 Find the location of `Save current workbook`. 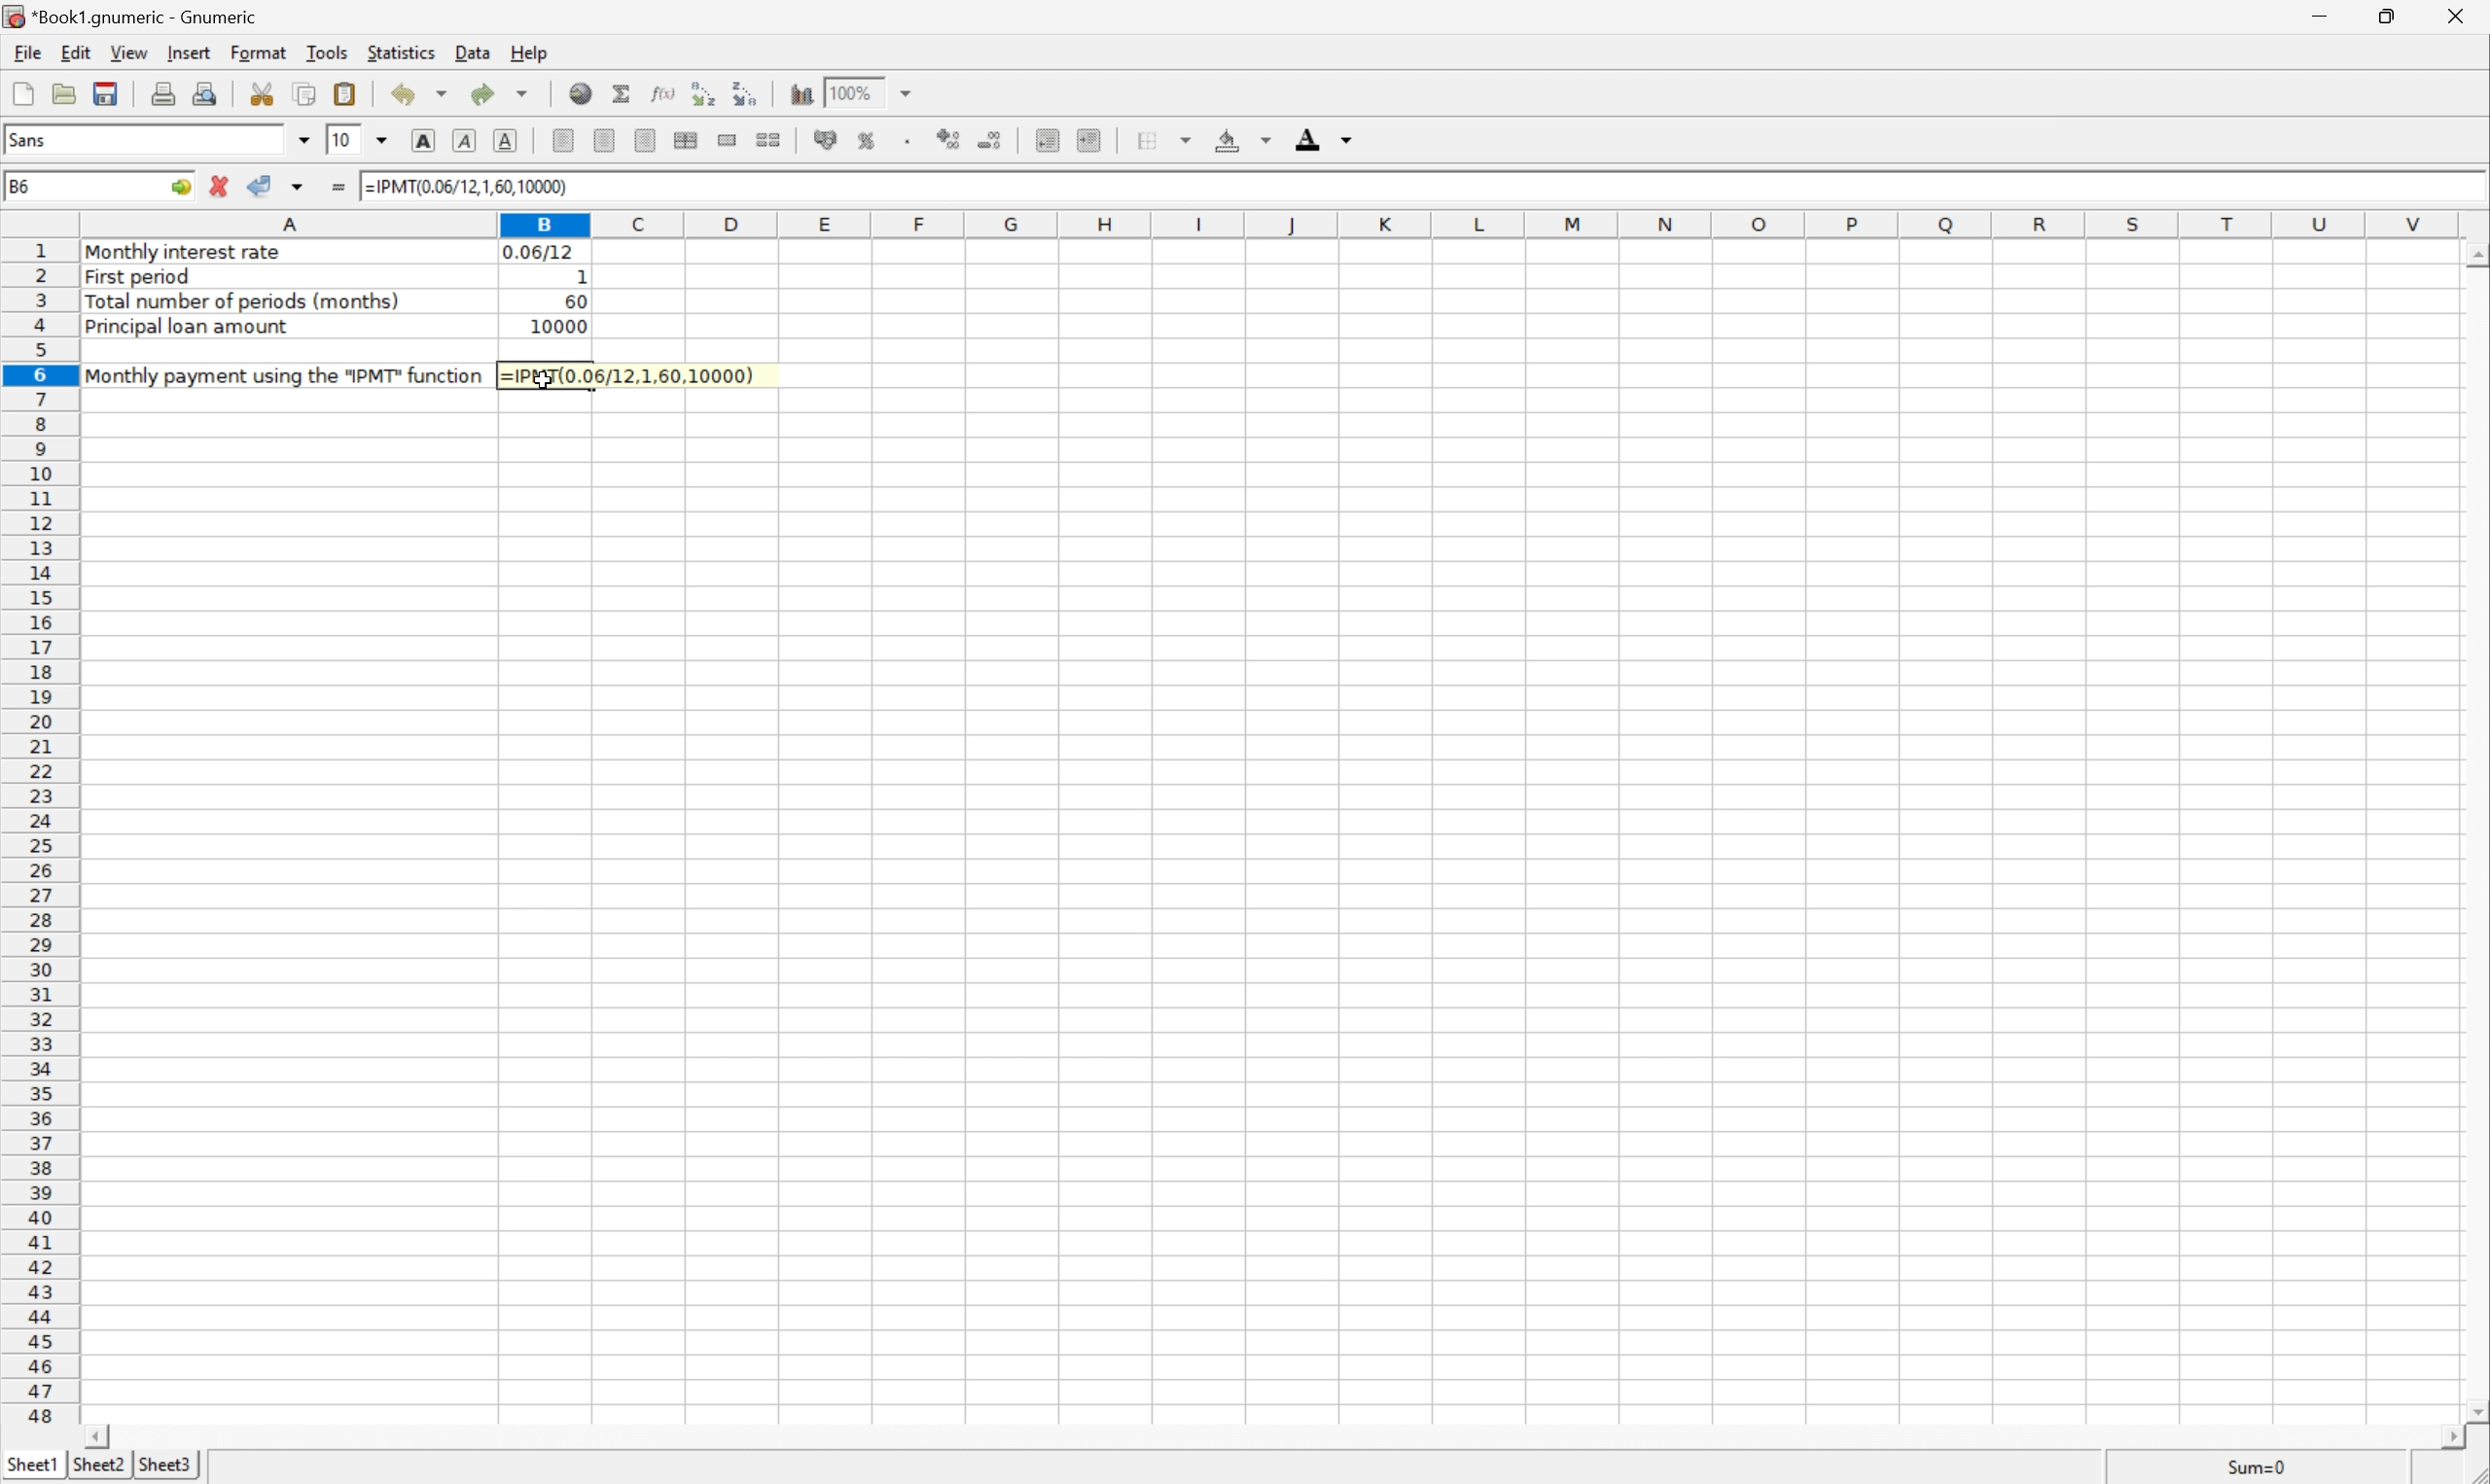

Save current workbook is located at coordinates (115, 92).